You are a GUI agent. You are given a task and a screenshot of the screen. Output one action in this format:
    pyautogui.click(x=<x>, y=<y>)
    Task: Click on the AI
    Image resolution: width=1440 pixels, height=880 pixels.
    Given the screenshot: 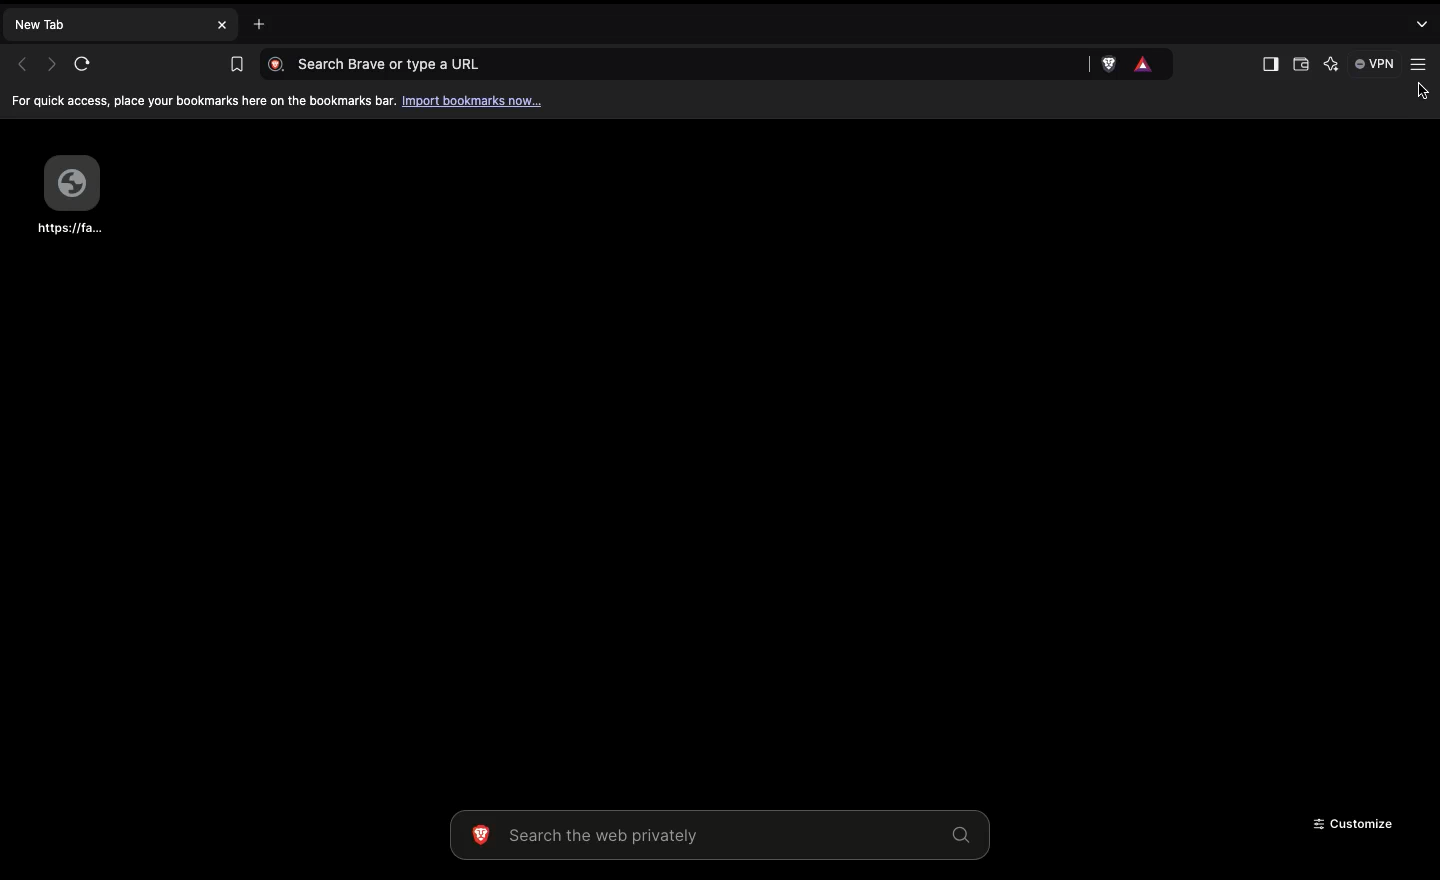 What is the action you would take?
    pyautogui.click(x=1329, y=64)
    